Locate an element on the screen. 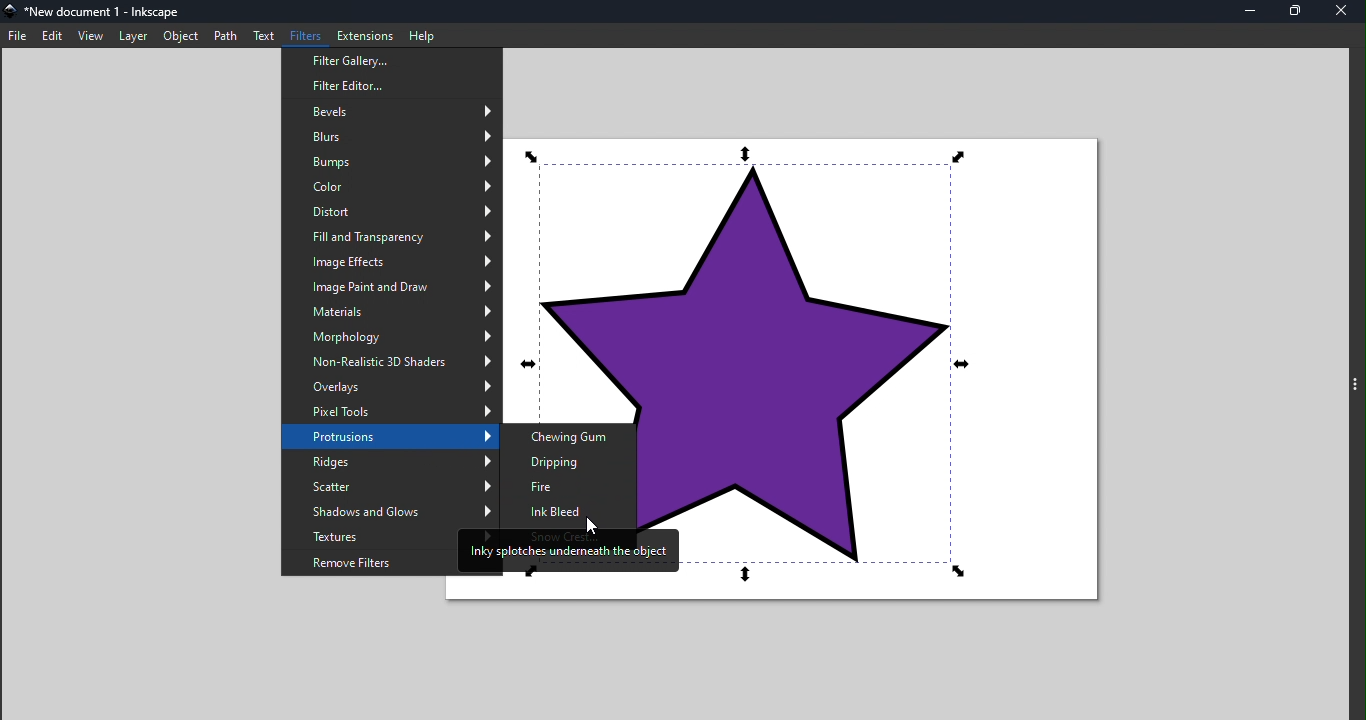 This screenshot has height=720, width=1366. Toggle command panel is located at coordinates (1353, 384).